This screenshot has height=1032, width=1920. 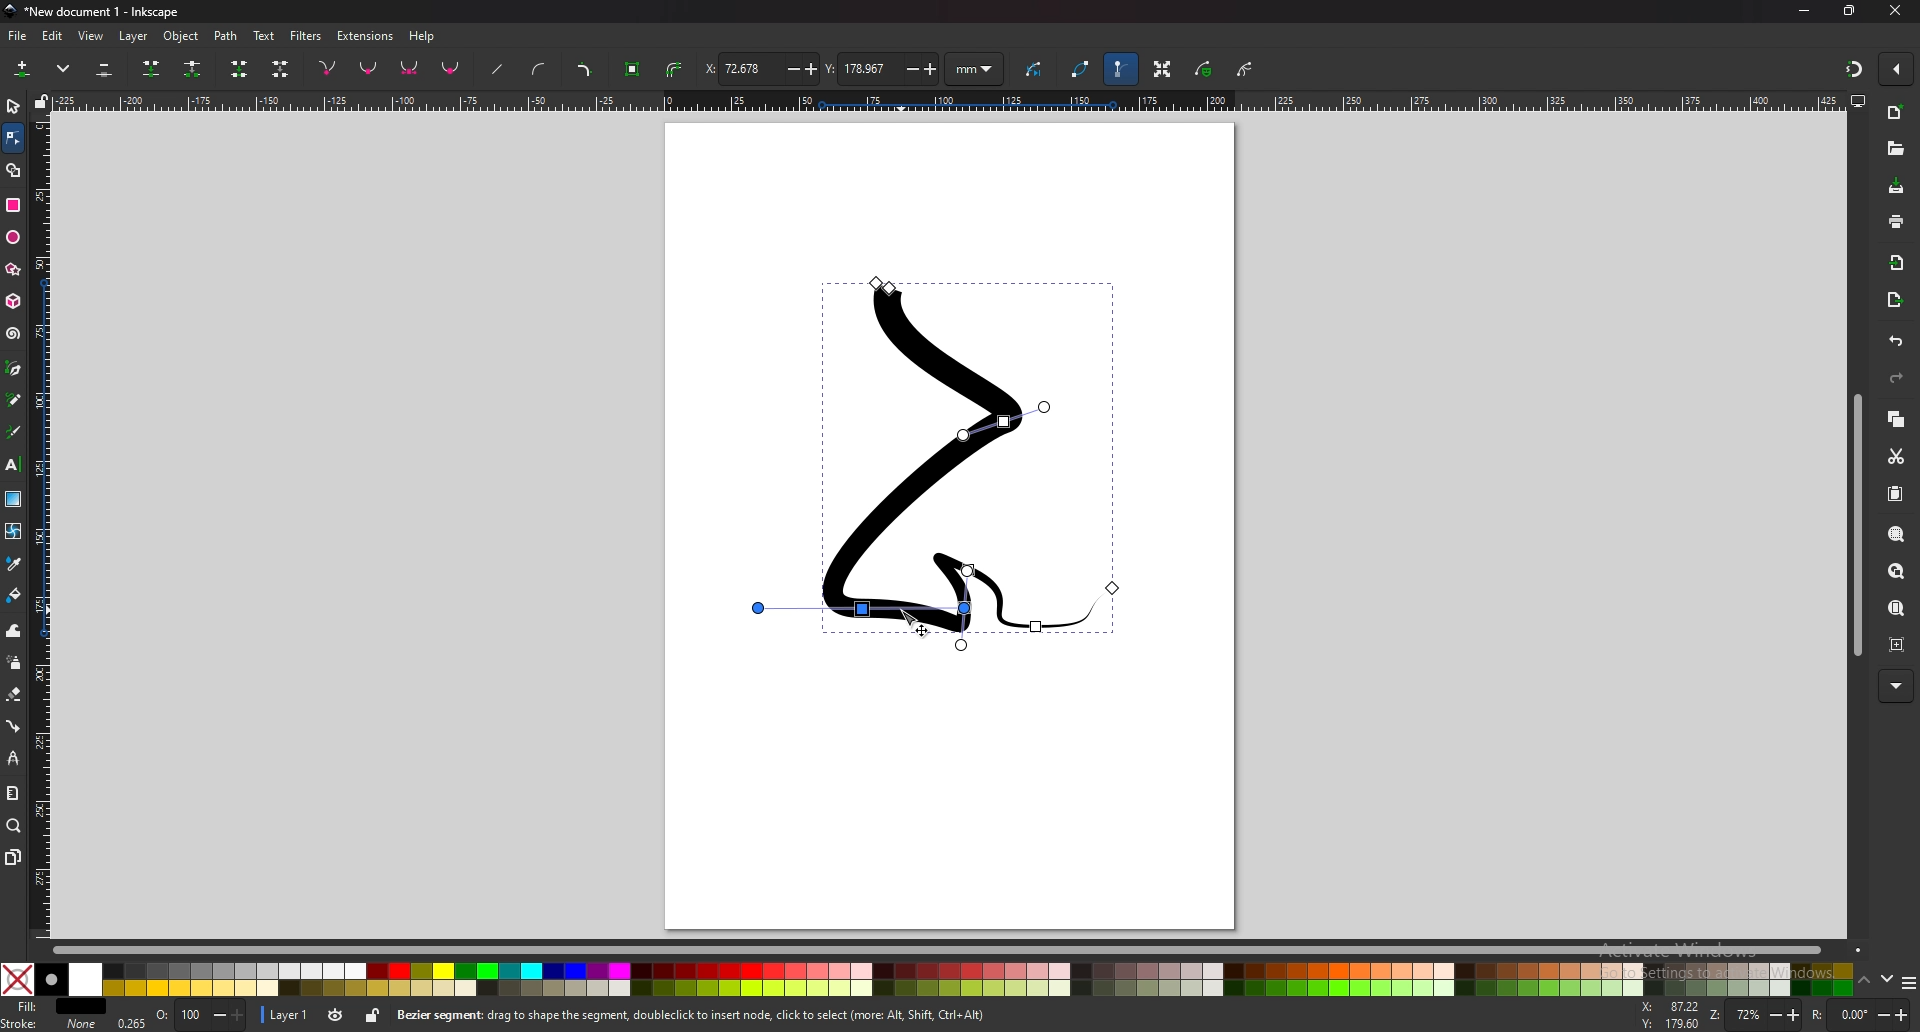 I want to click on resize, so click(x=1852, y=12).